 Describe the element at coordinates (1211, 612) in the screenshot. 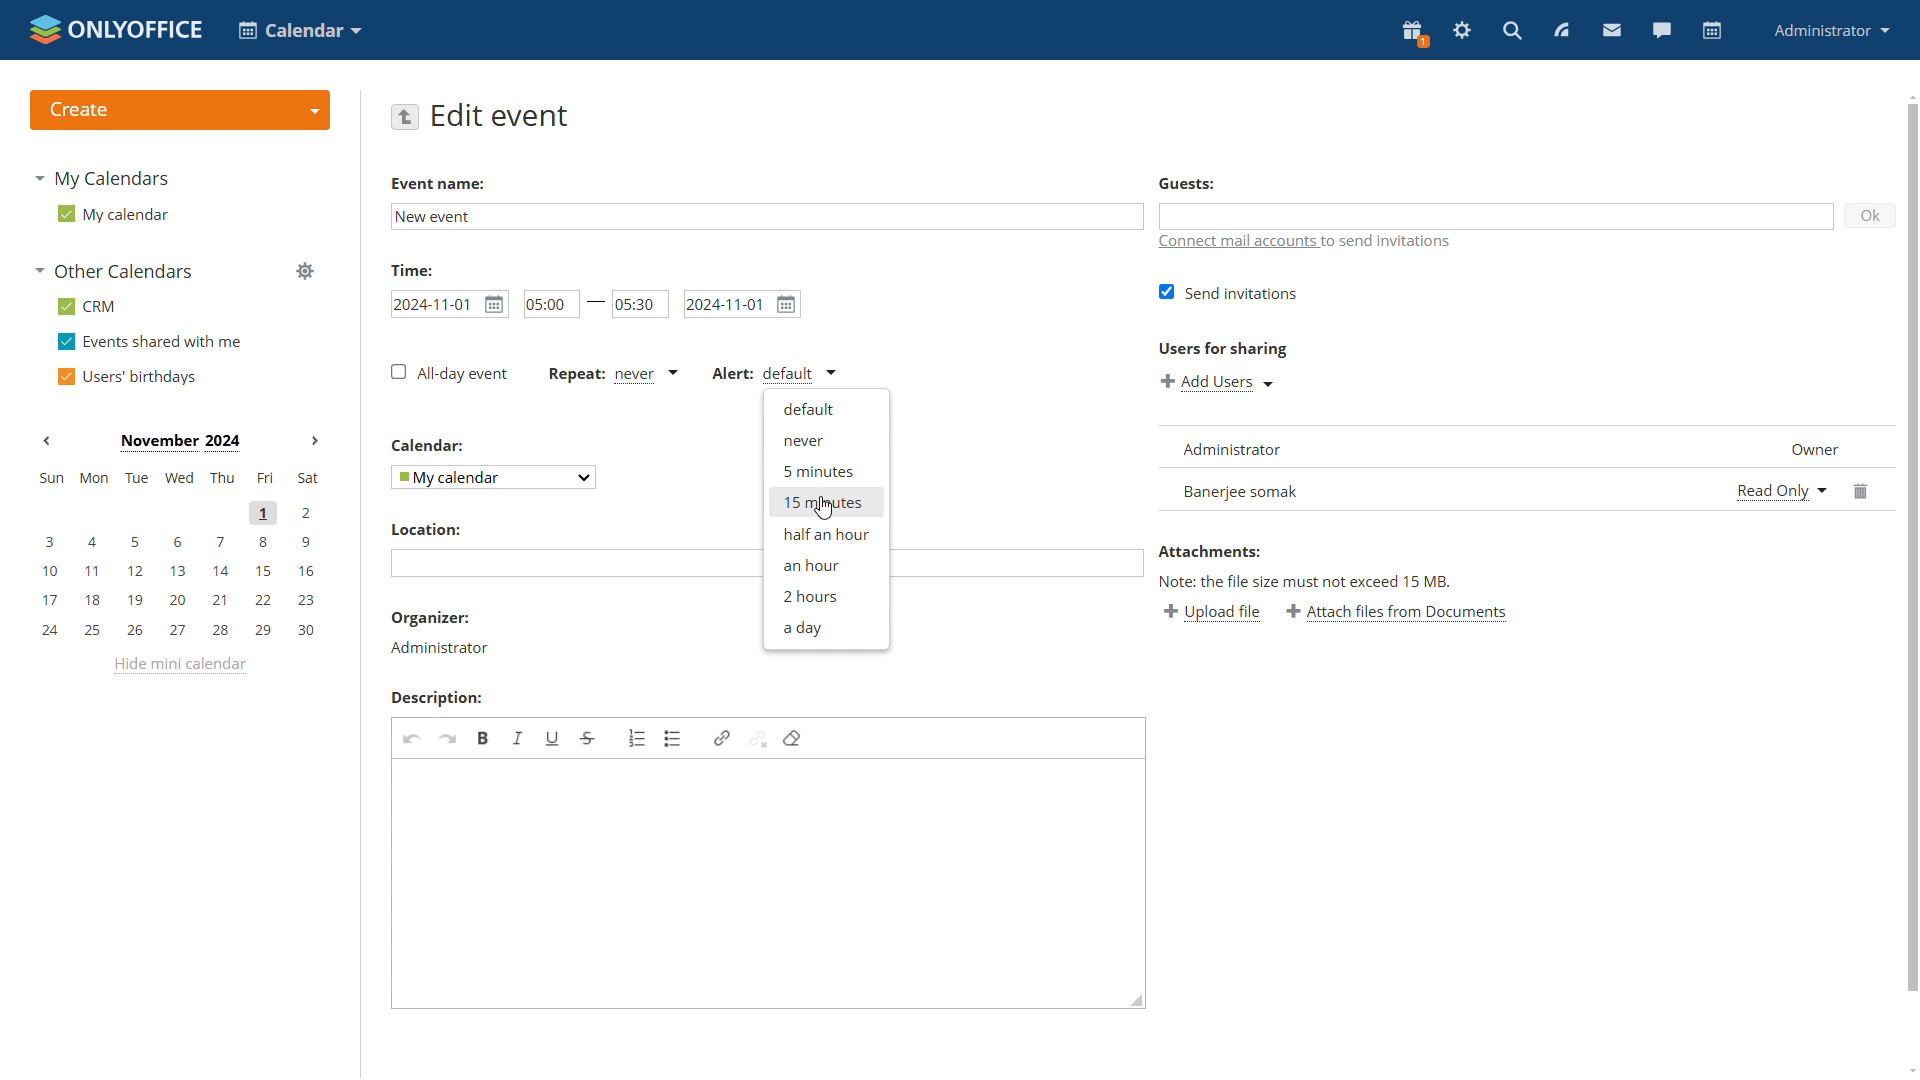

I see `upload file` at that location.